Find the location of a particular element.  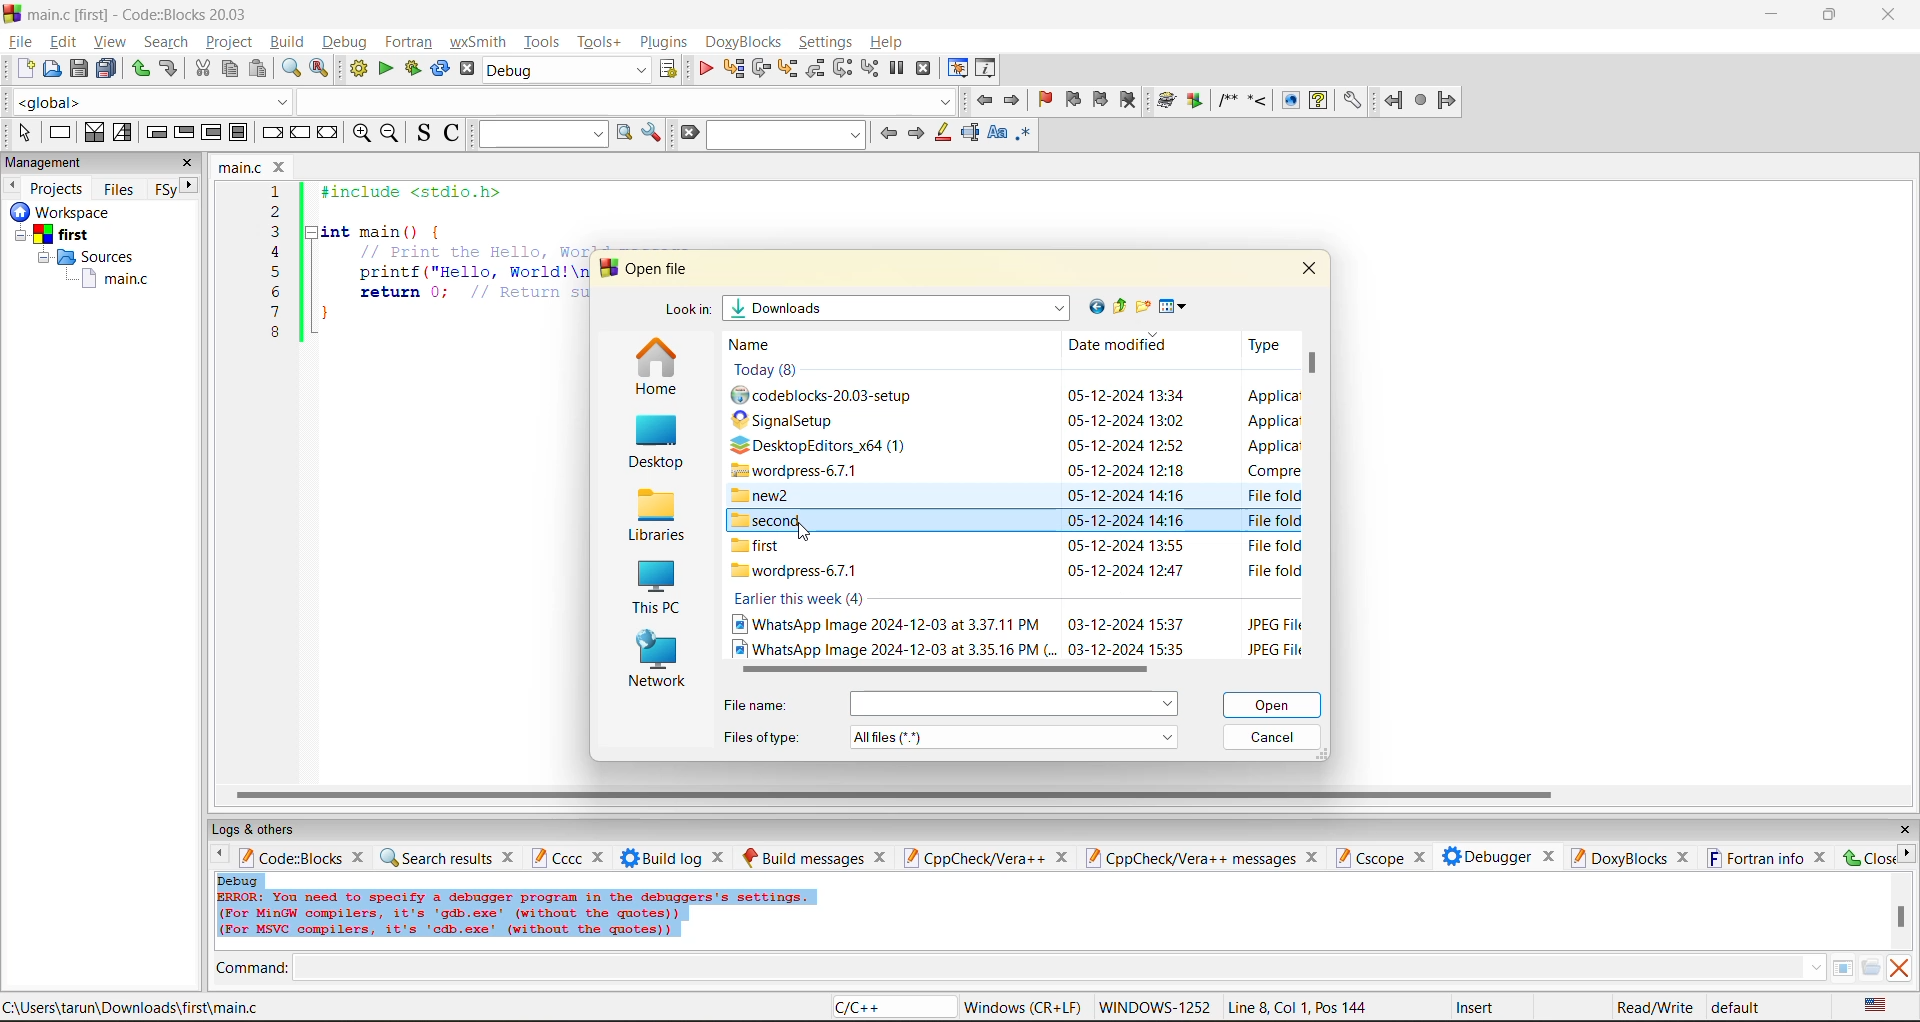

toggle source is located at coordinates (425, 132).